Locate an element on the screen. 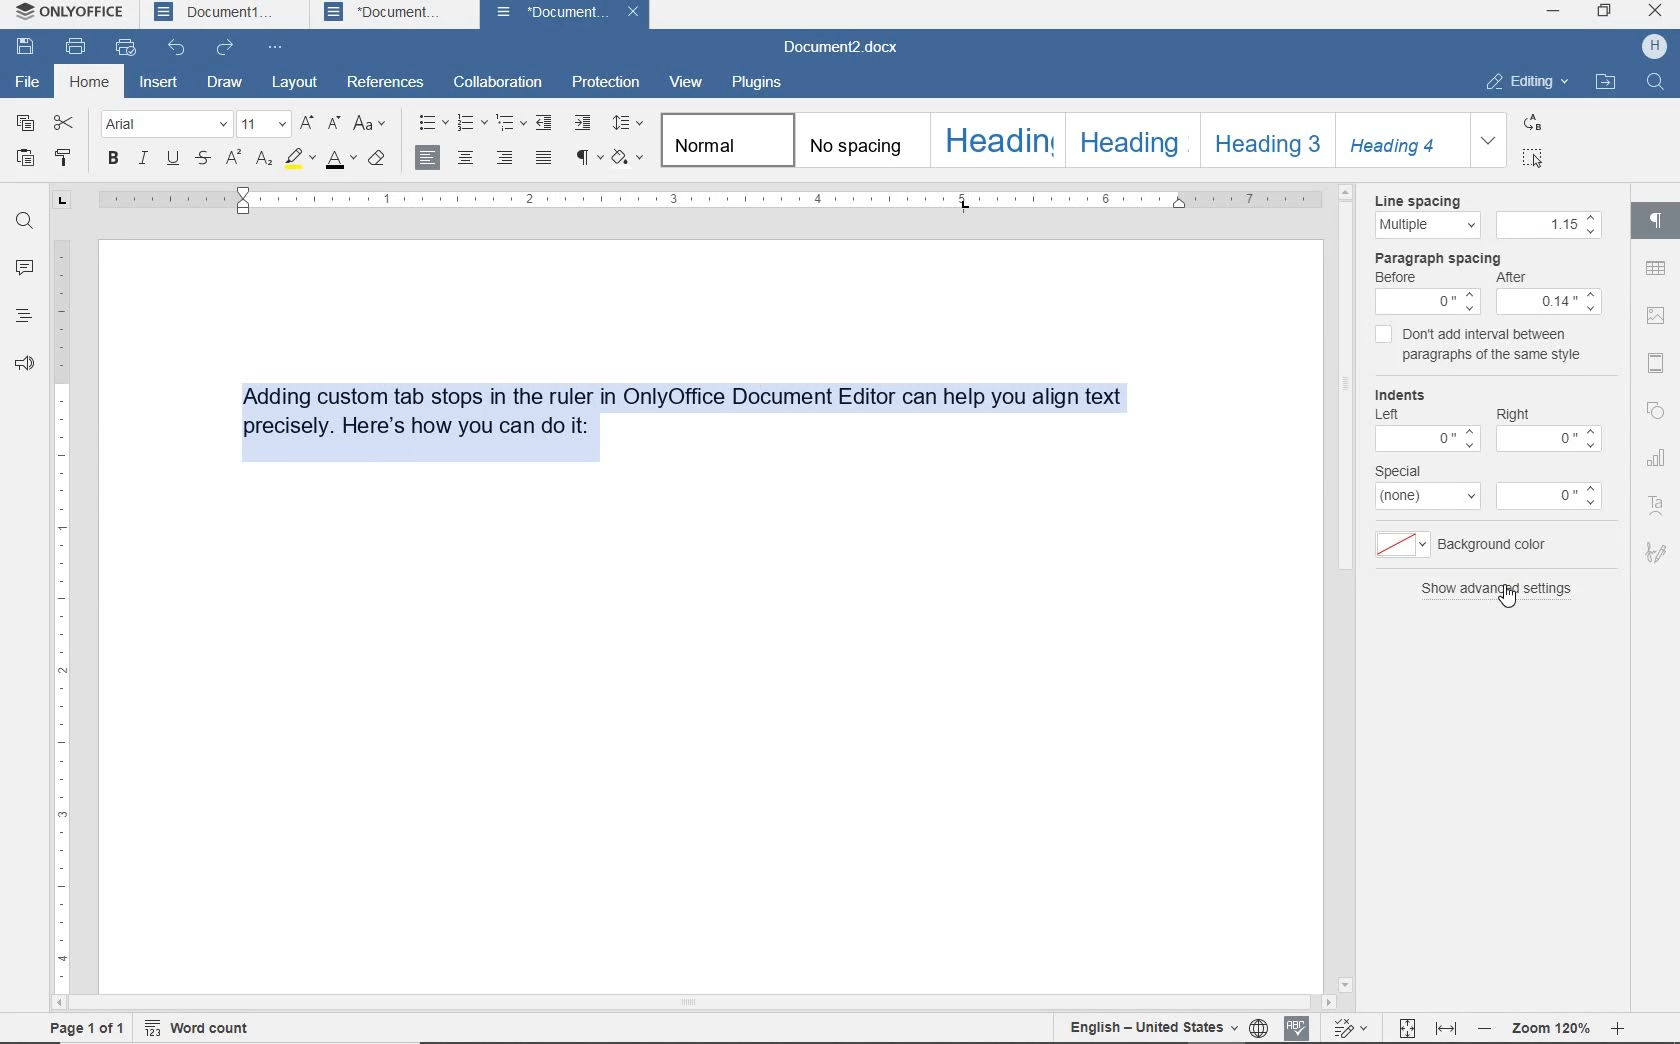 The width and height of the screenshot is (1680, 1044). file is located at coordinates (29, 82).